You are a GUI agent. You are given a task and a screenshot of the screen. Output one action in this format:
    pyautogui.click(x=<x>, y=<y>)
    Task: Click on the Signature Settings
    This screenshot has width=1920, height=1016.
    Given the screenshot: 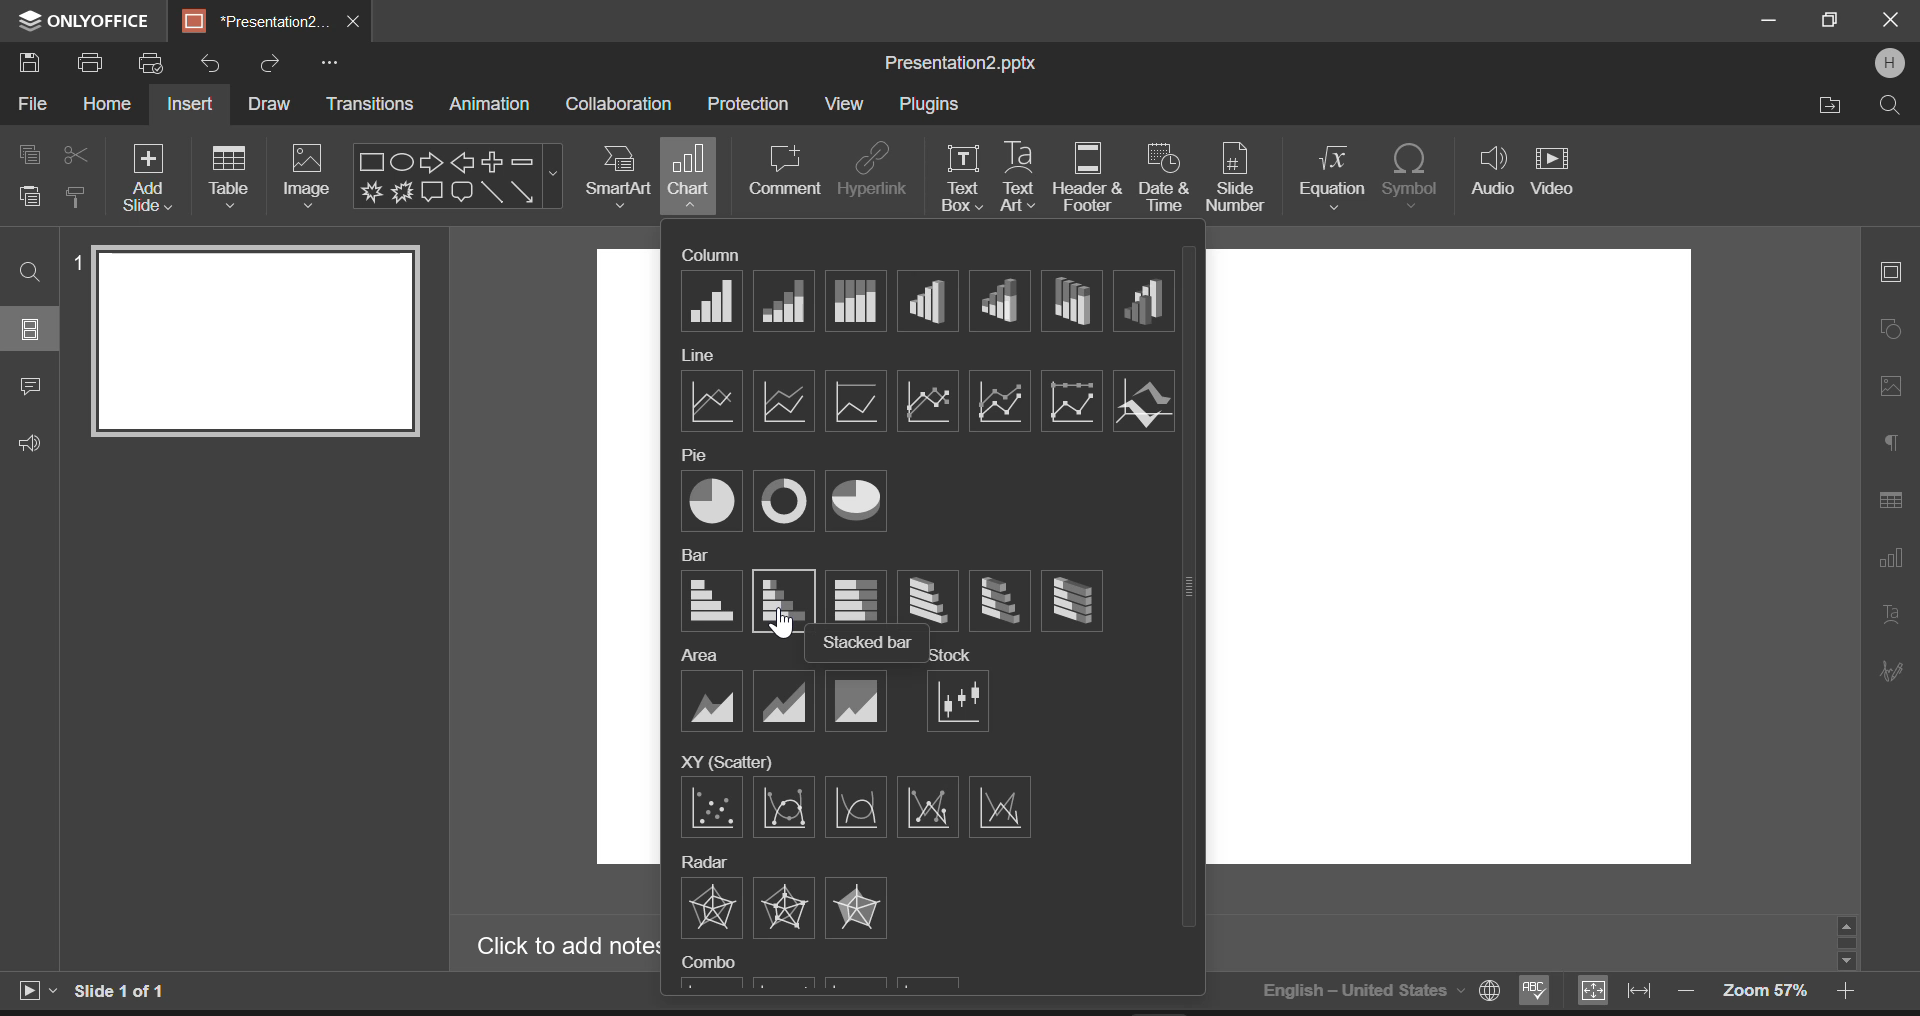 What is the action you would take?
    pyautogui.click(x=1889, y=670)
    